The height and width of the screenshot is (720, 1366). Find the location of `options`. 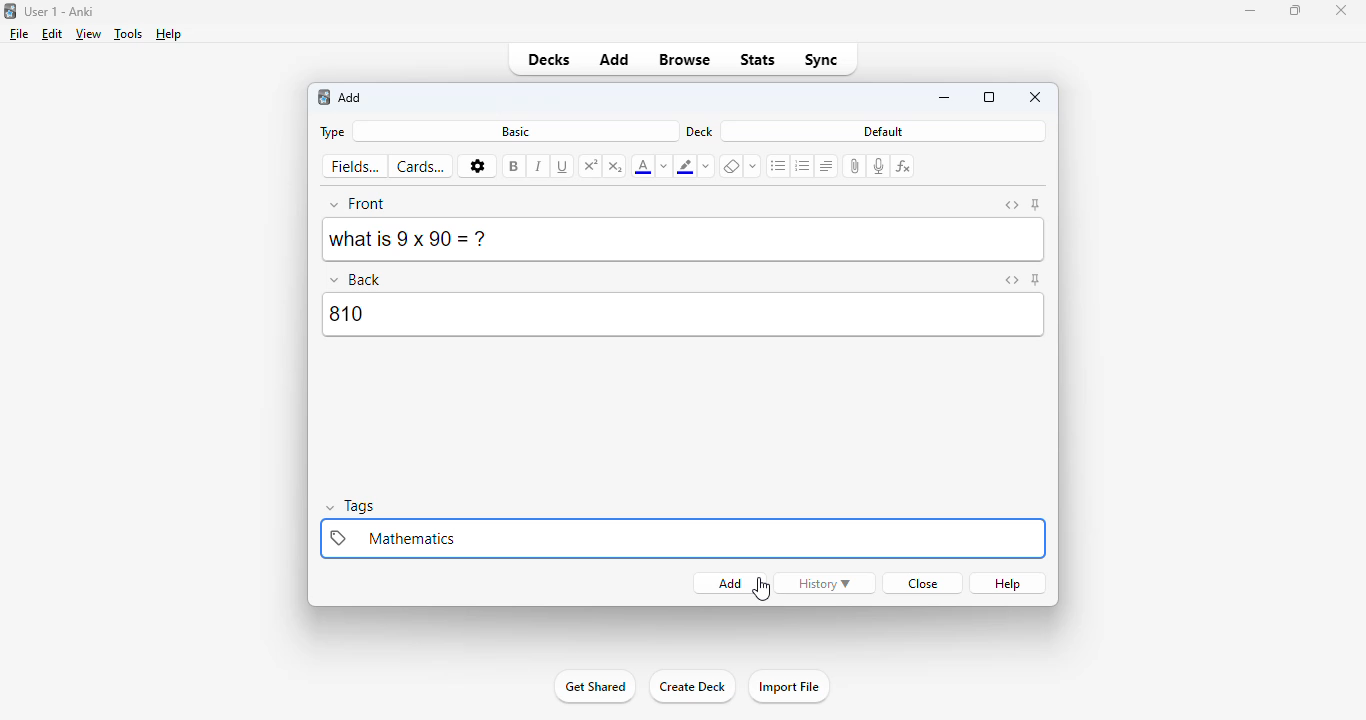

options is located at coordinates (477, 167).